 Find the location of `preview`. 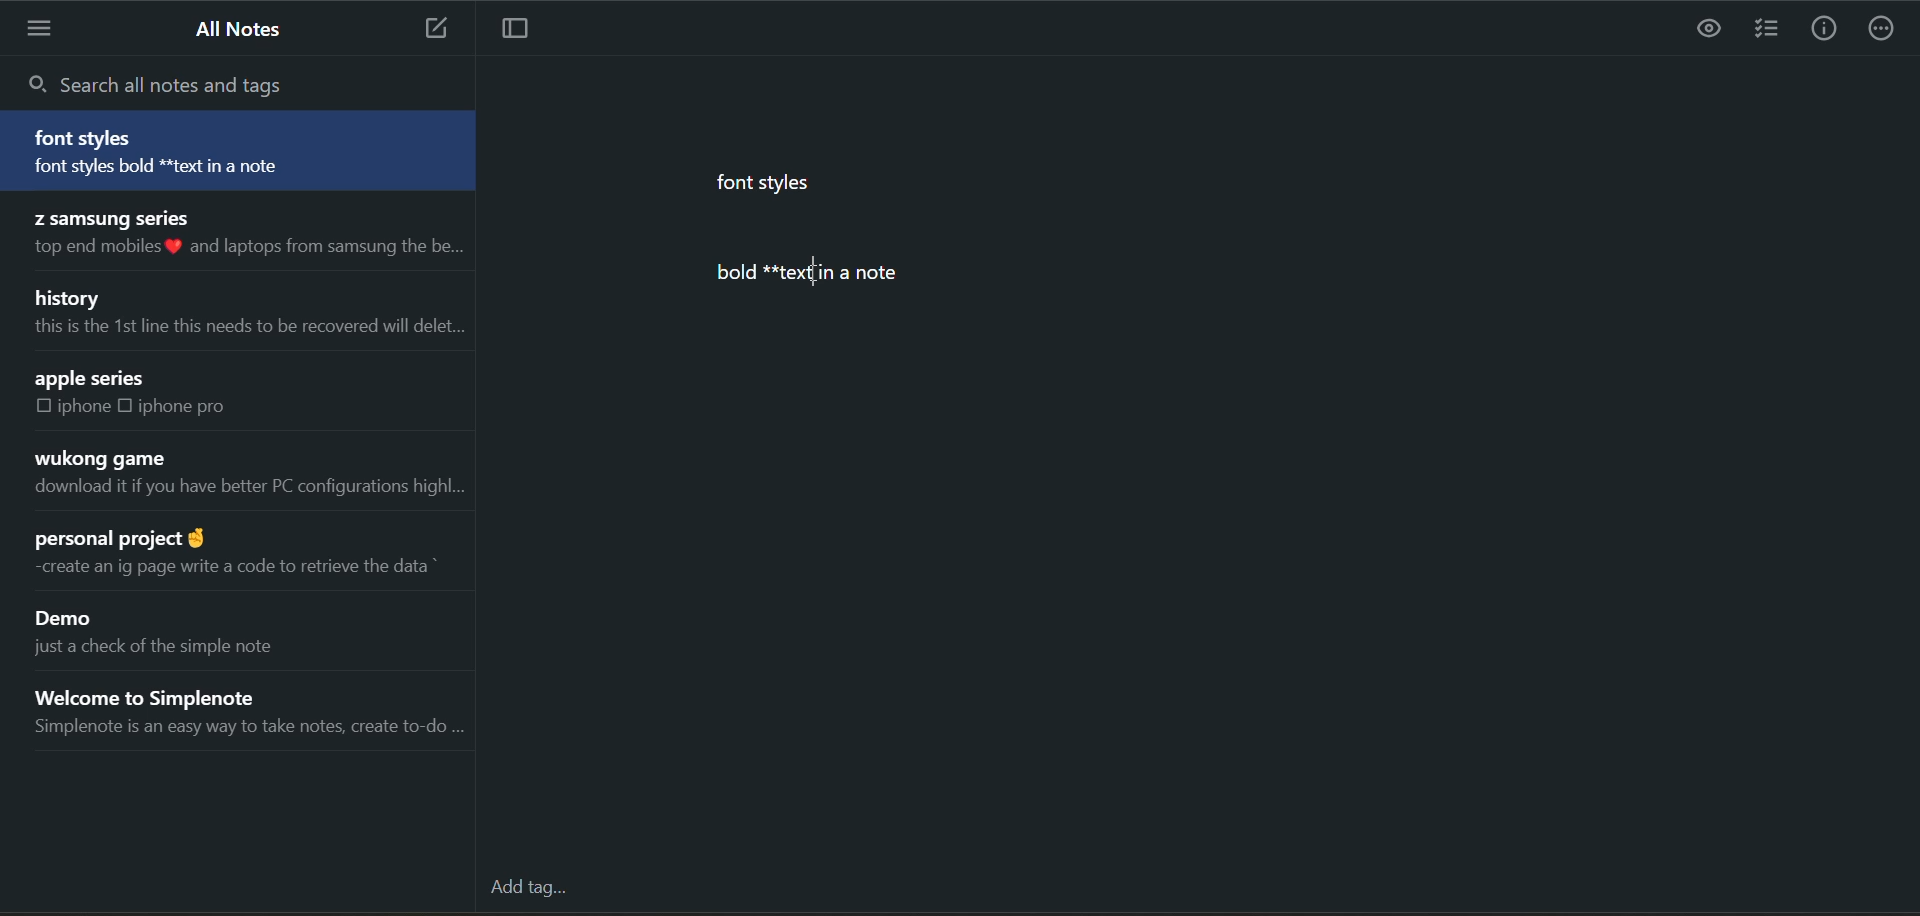

preview is located at coordinates (1711, 29).